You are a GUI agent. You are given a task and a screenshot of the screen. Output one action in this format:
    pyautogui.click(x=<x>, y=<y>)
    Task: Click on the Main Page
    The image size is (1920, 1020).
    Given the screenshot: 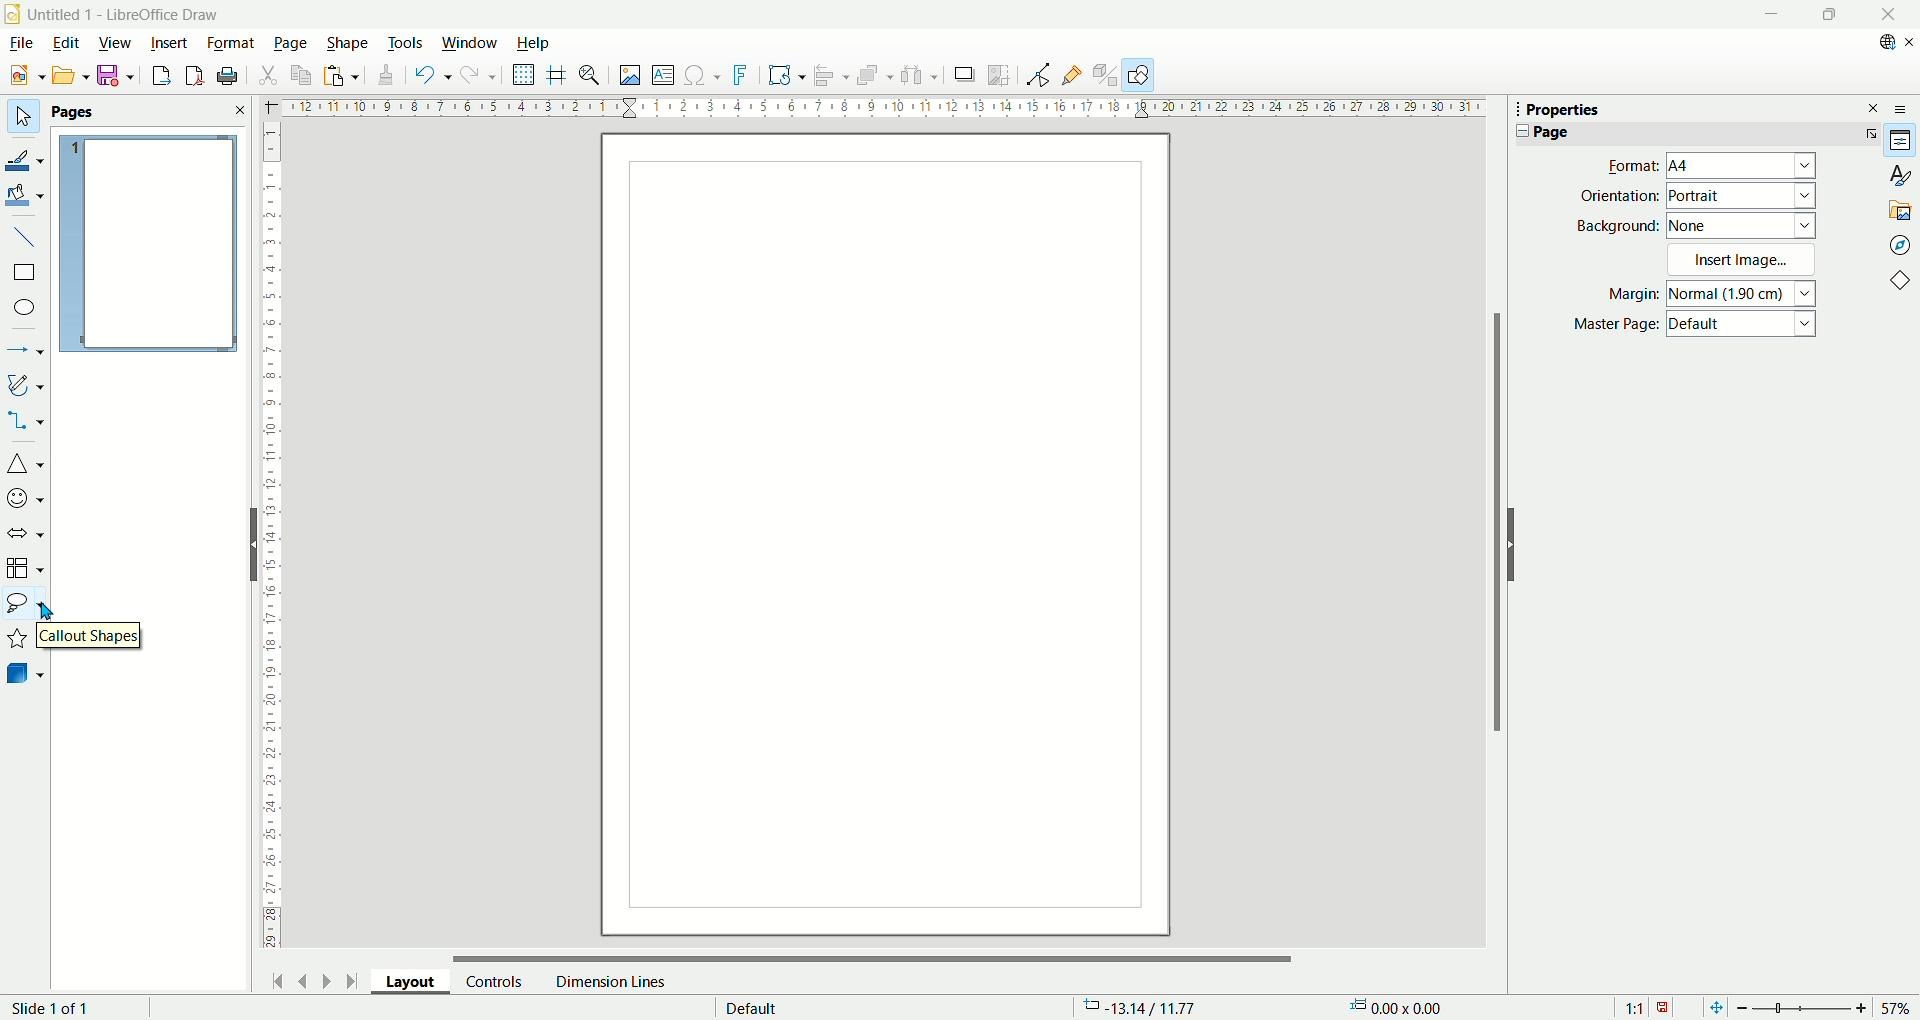 What is the action you would take?
    pyautogui.click(x=885, y=534)
    